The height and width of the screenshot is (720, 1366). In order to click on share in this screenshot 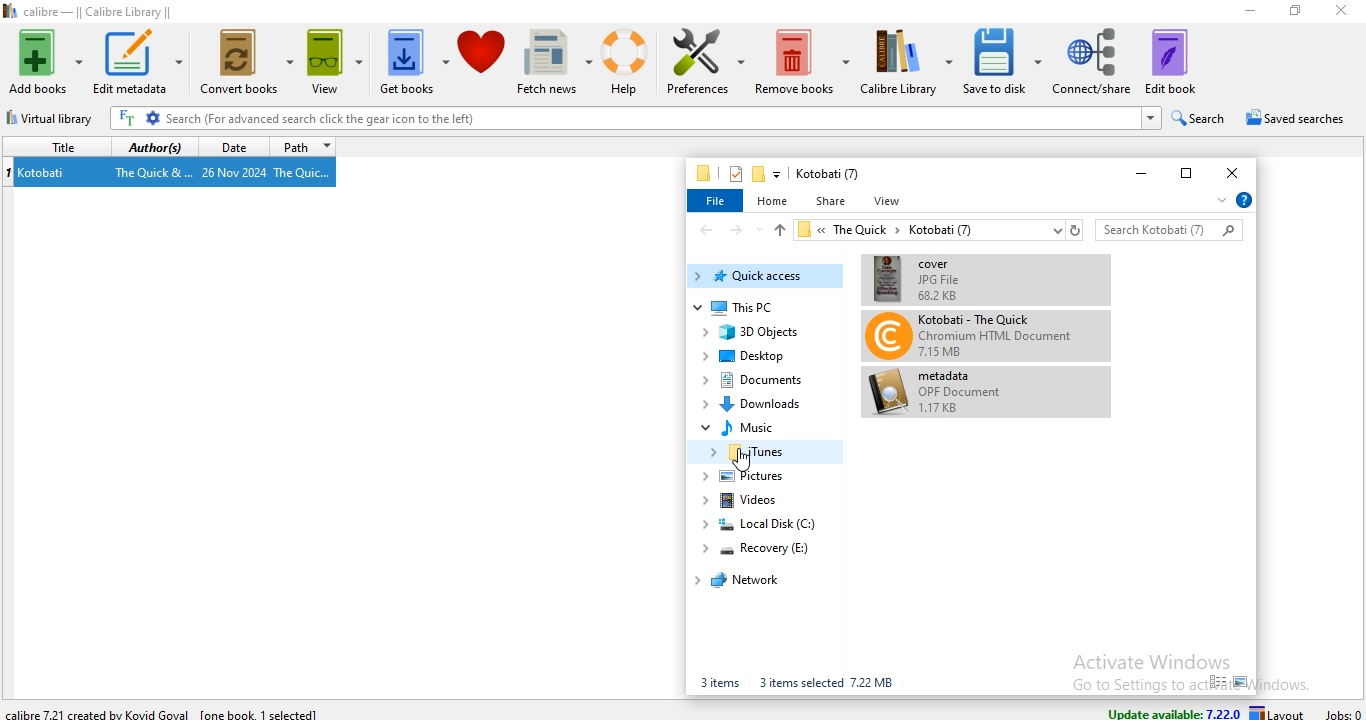, I will do `click(830, 201)`.